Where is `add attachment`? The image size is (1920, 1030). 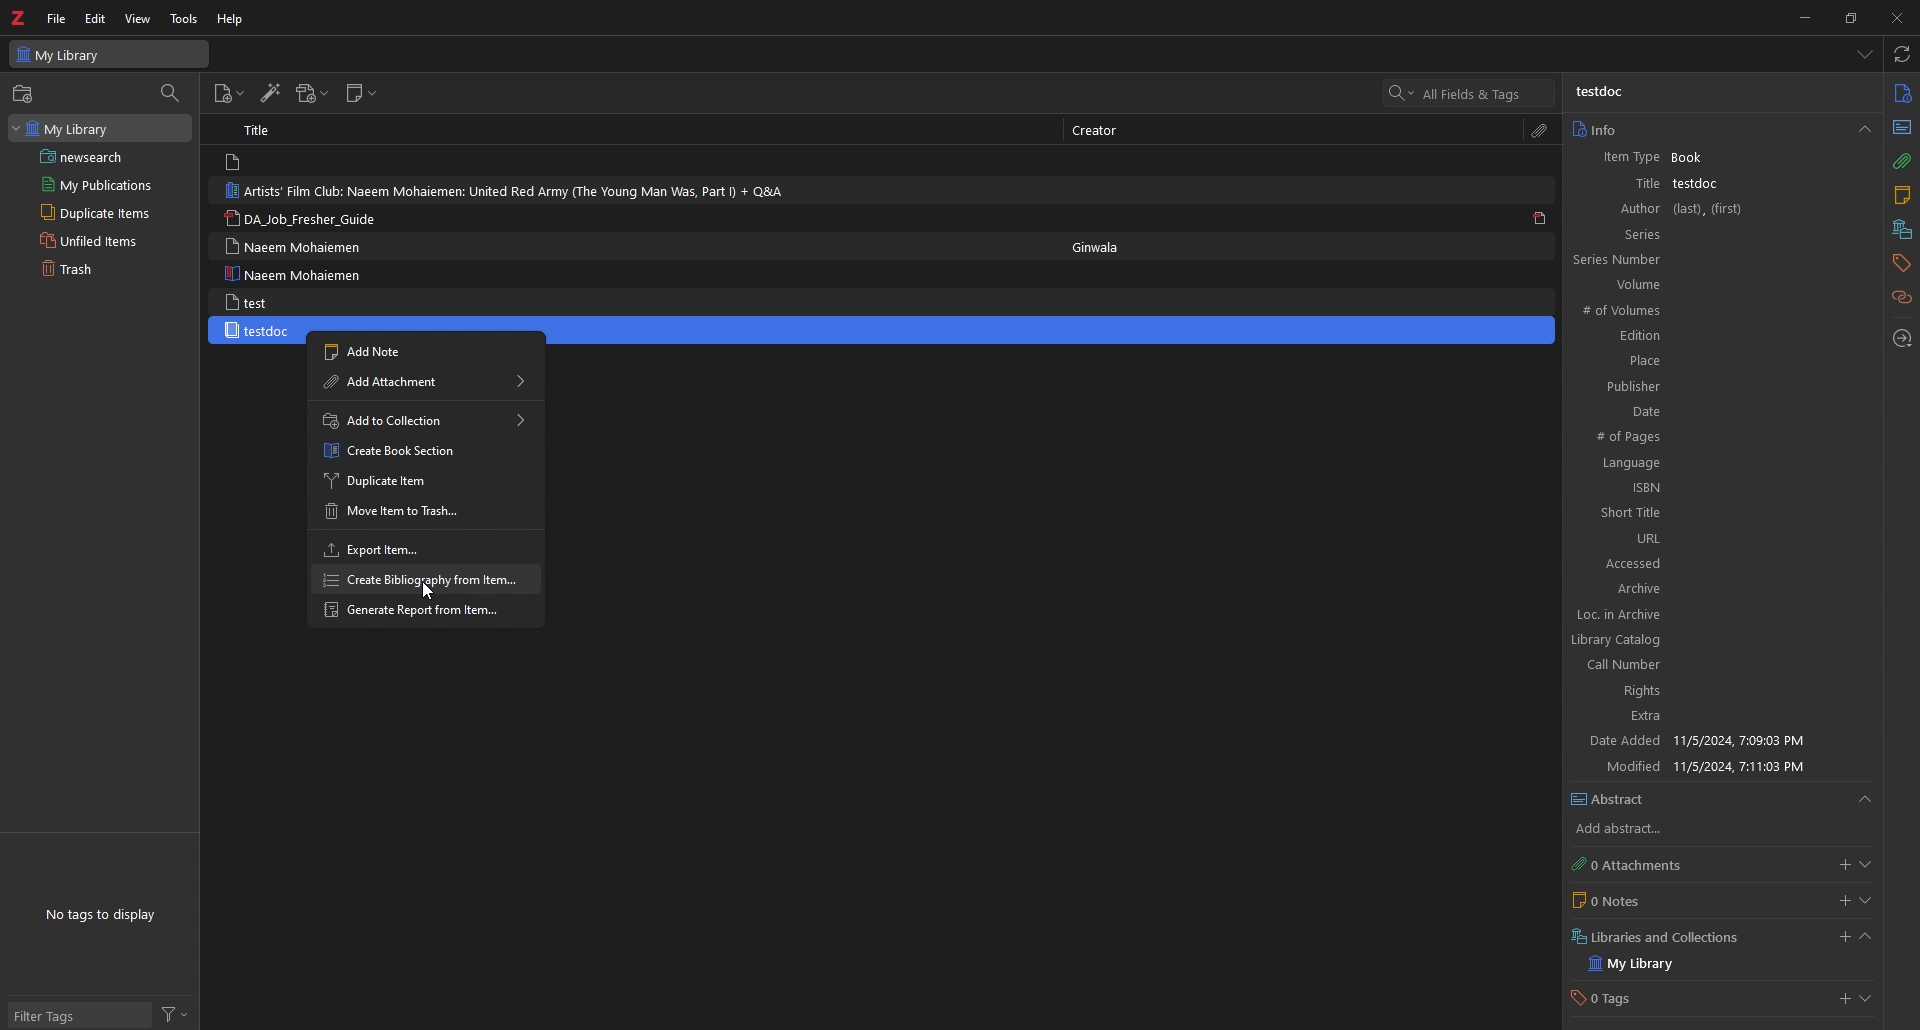
add attachment is located at coordinates (1841, 865).